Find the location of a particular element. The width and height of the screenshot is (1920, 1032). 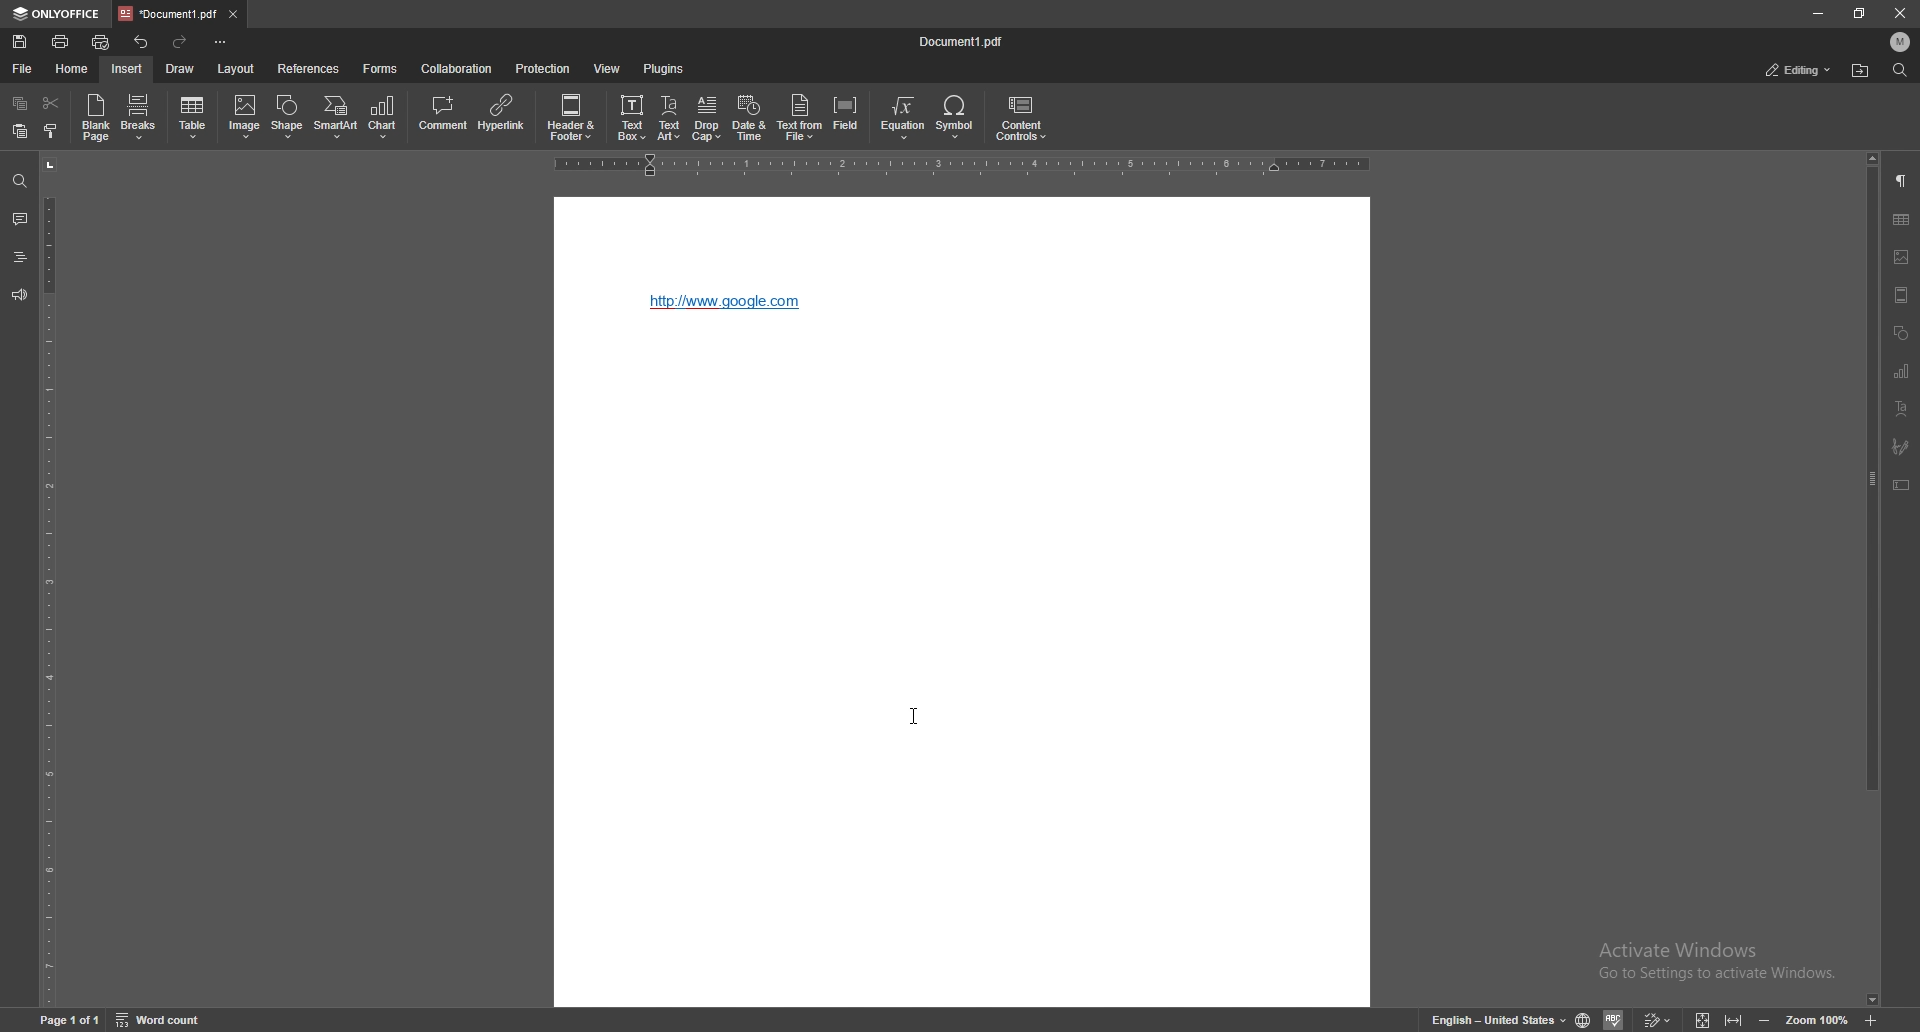

spell check is located at coordinates (1616, 1019).